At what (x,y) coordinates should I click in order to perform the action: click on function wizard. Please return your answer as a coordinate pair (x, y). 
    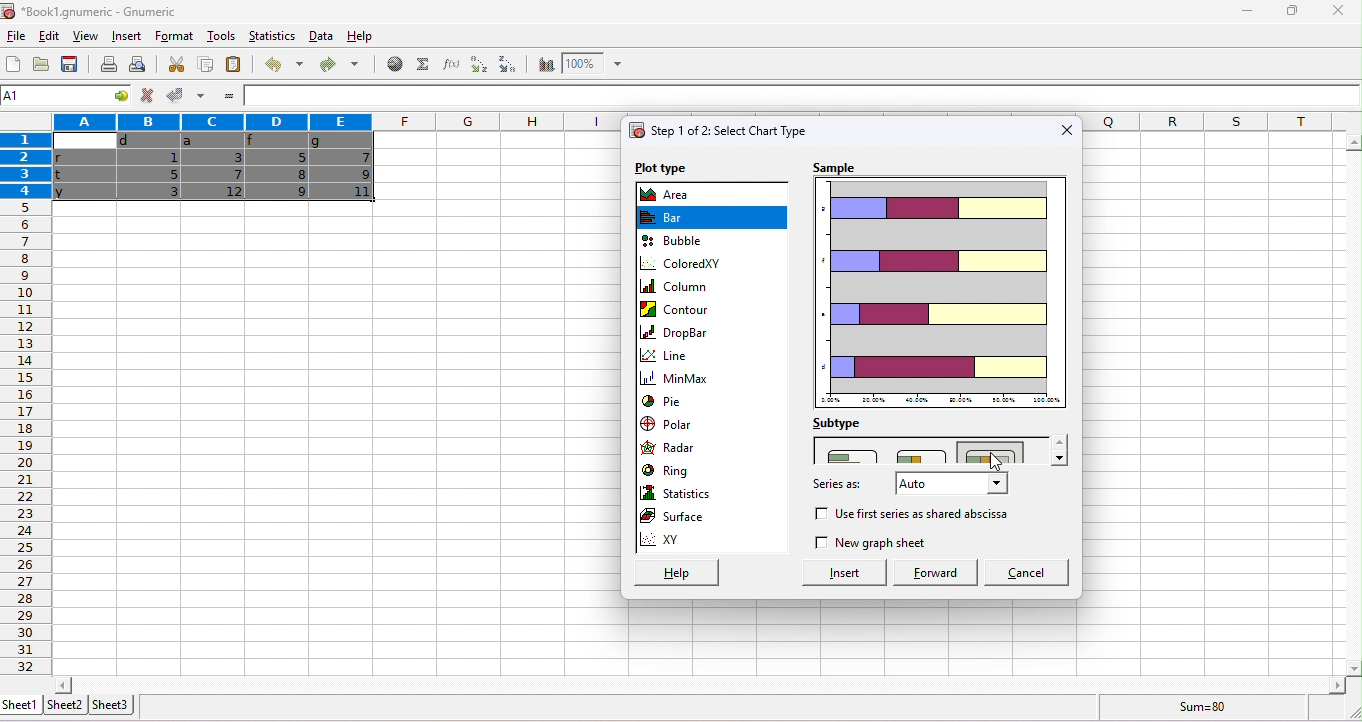
    Looking at the image, I should click on (449, 63).